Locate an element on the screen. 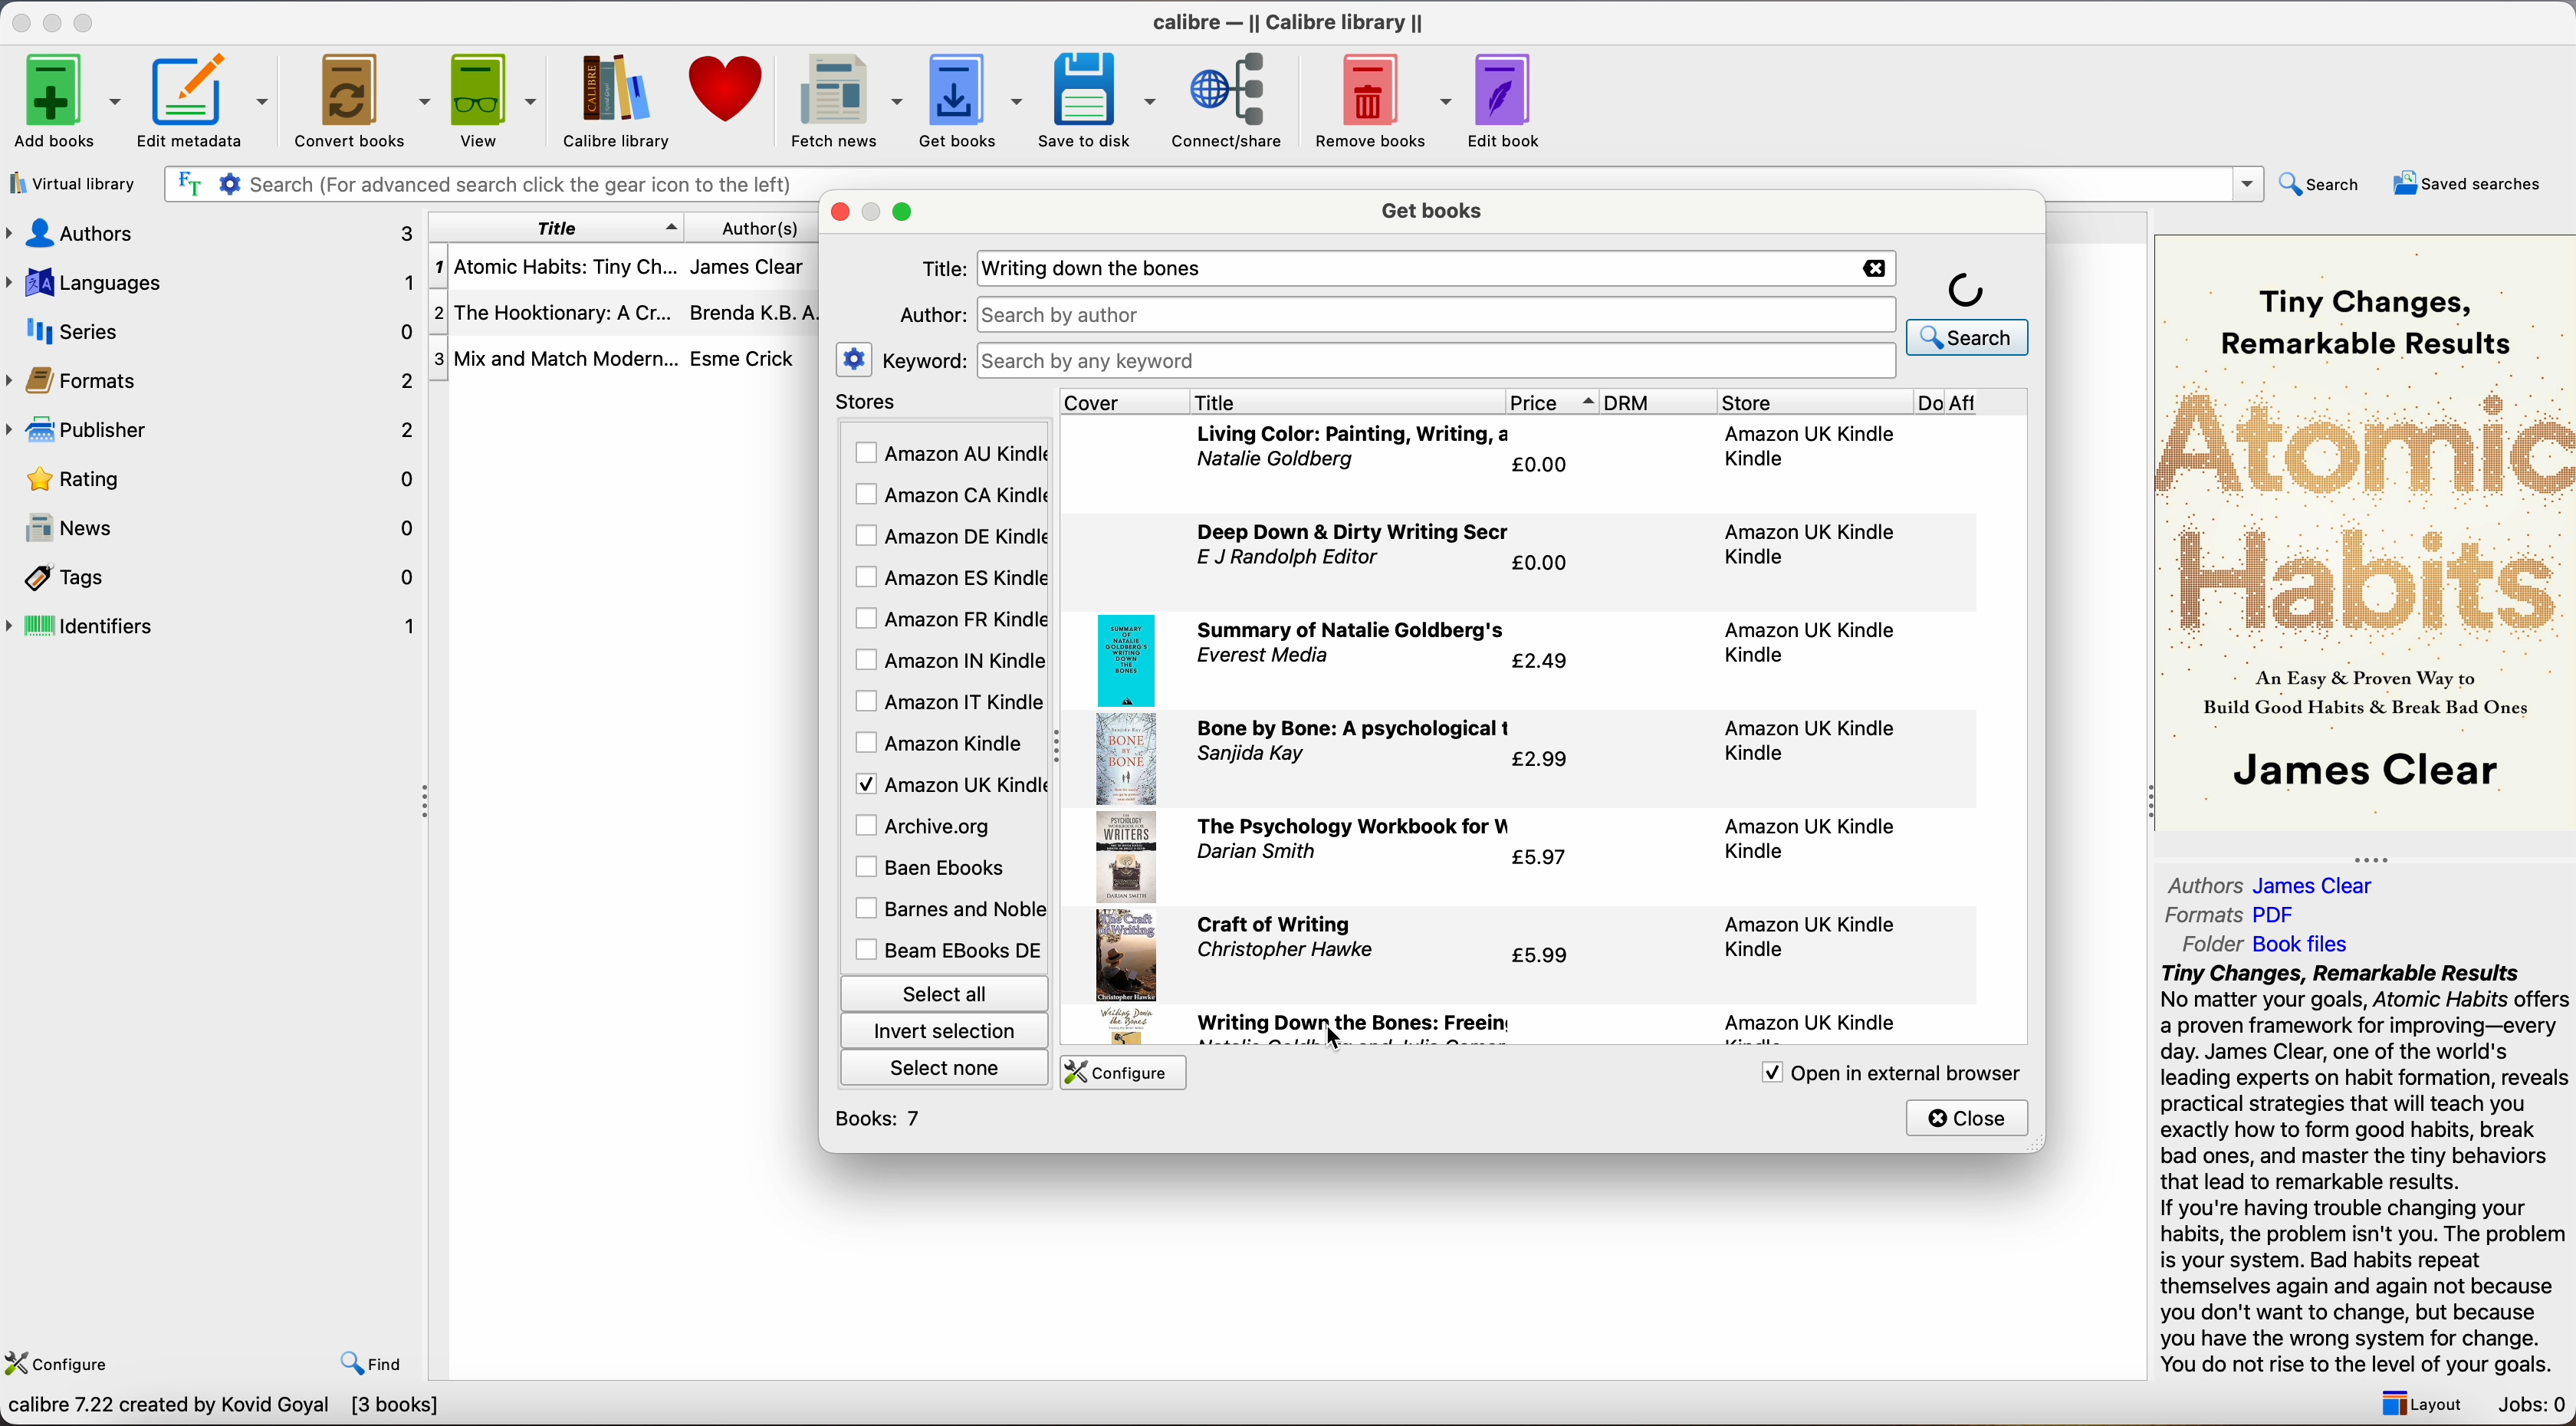 Image resolution: width=2576 pixels, height=1426 pixels. amazon AU Kindle is located at coordinates (950, 454).